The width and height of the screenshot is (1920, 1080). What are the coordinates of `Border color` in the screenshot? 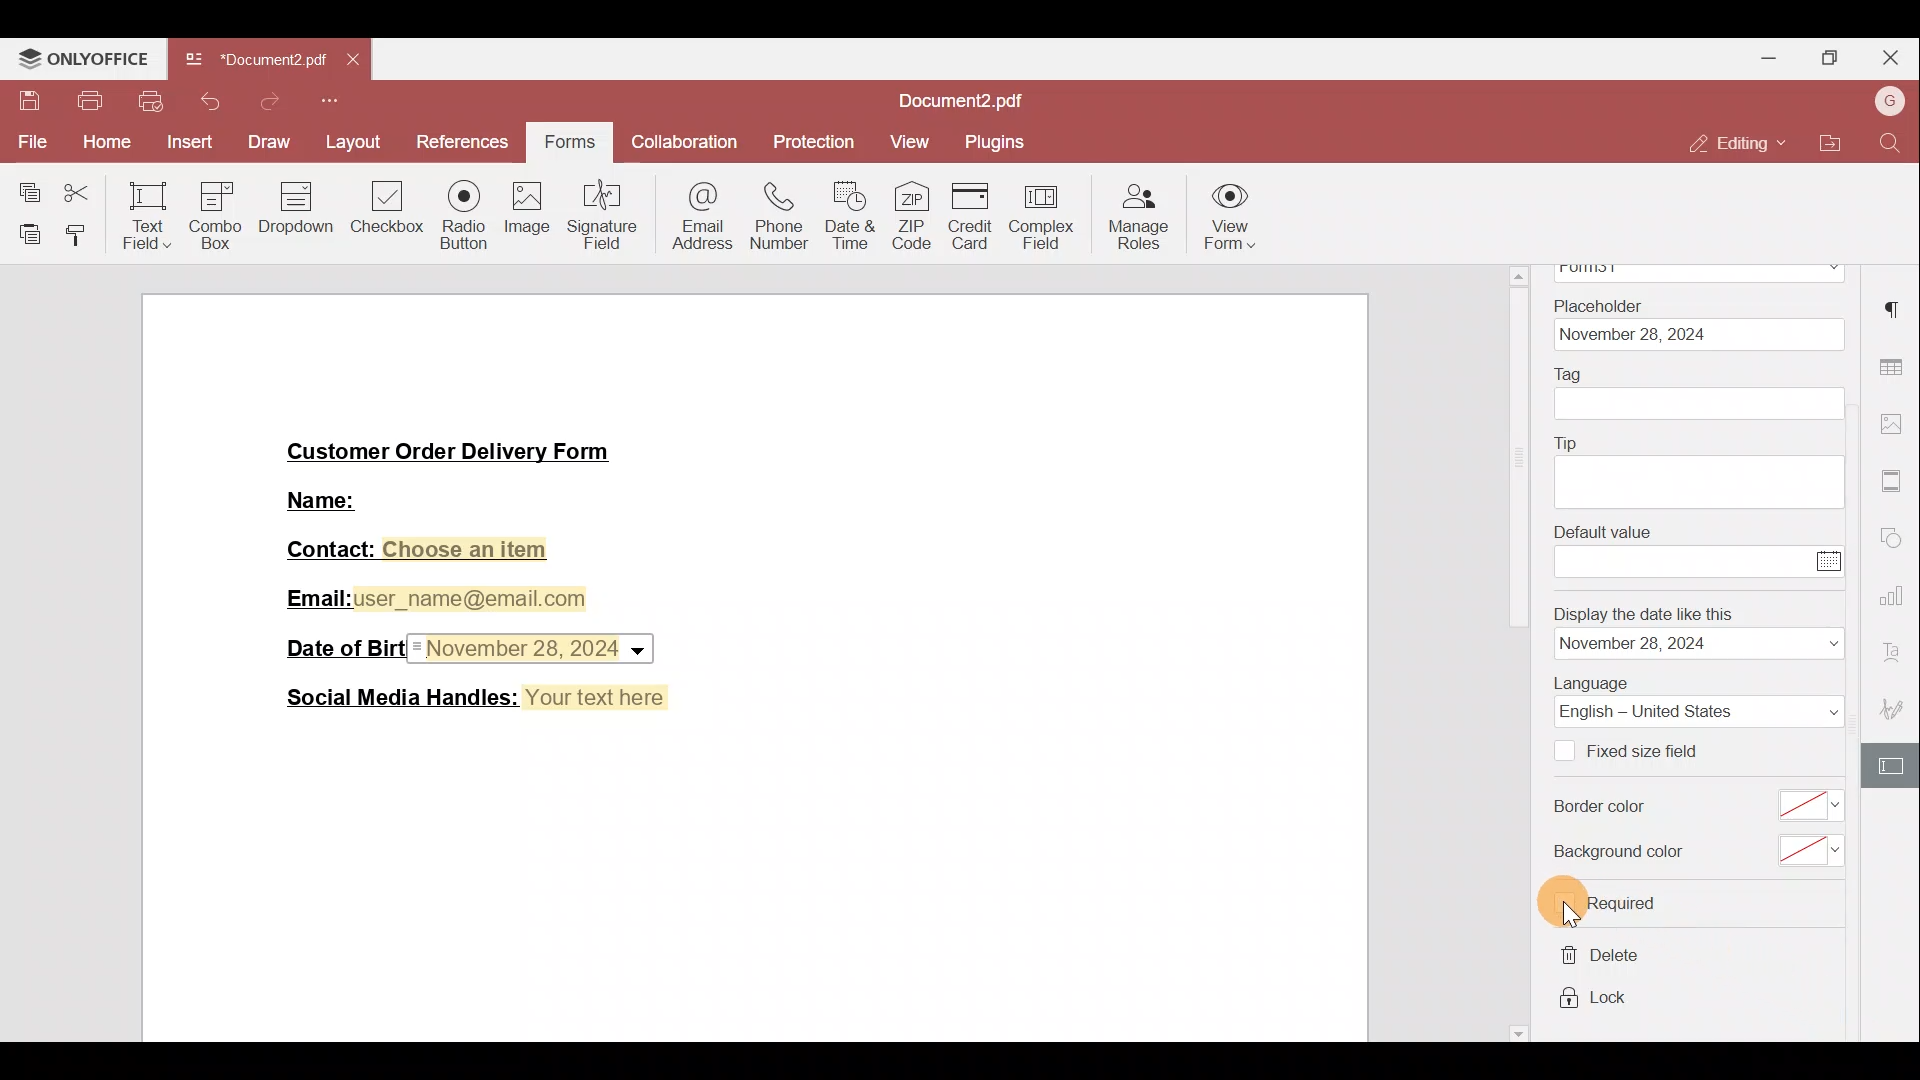 It's located at (1603, 807).